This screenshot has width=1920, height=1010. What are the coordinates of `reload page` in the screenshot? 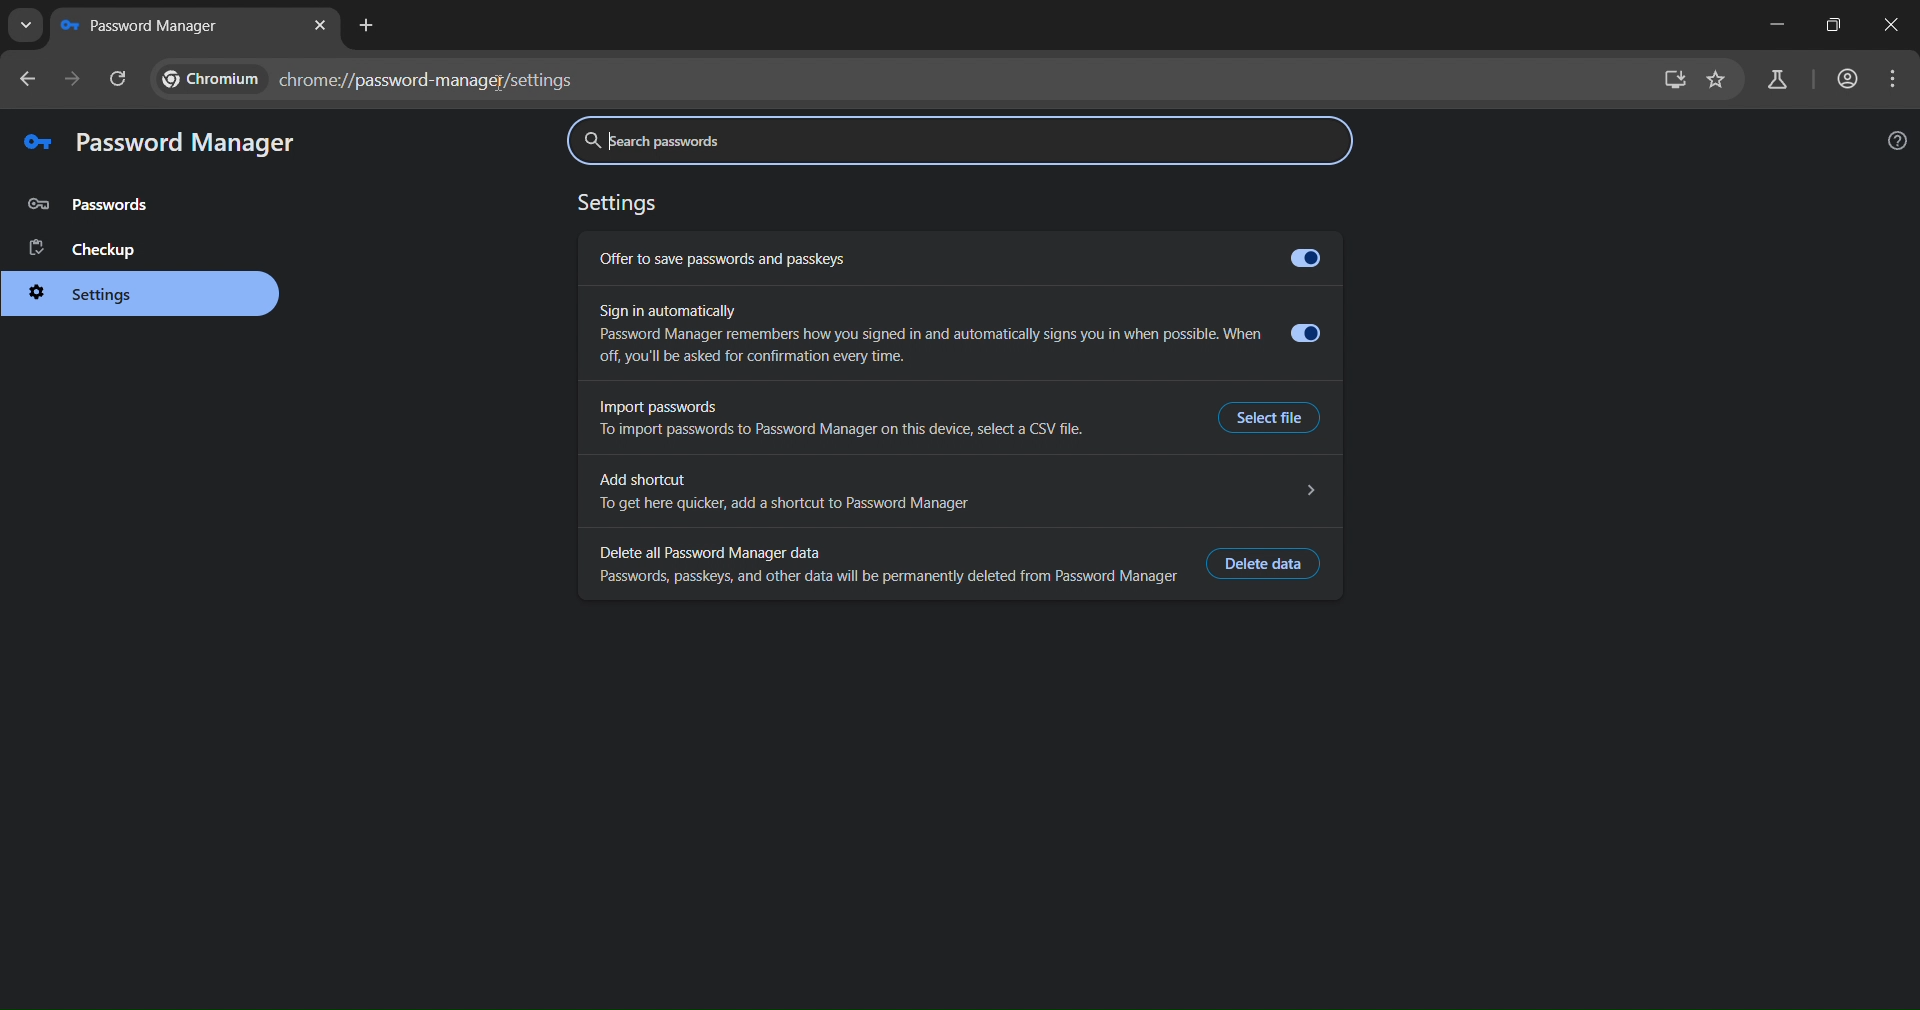 It's located at (118, 79).